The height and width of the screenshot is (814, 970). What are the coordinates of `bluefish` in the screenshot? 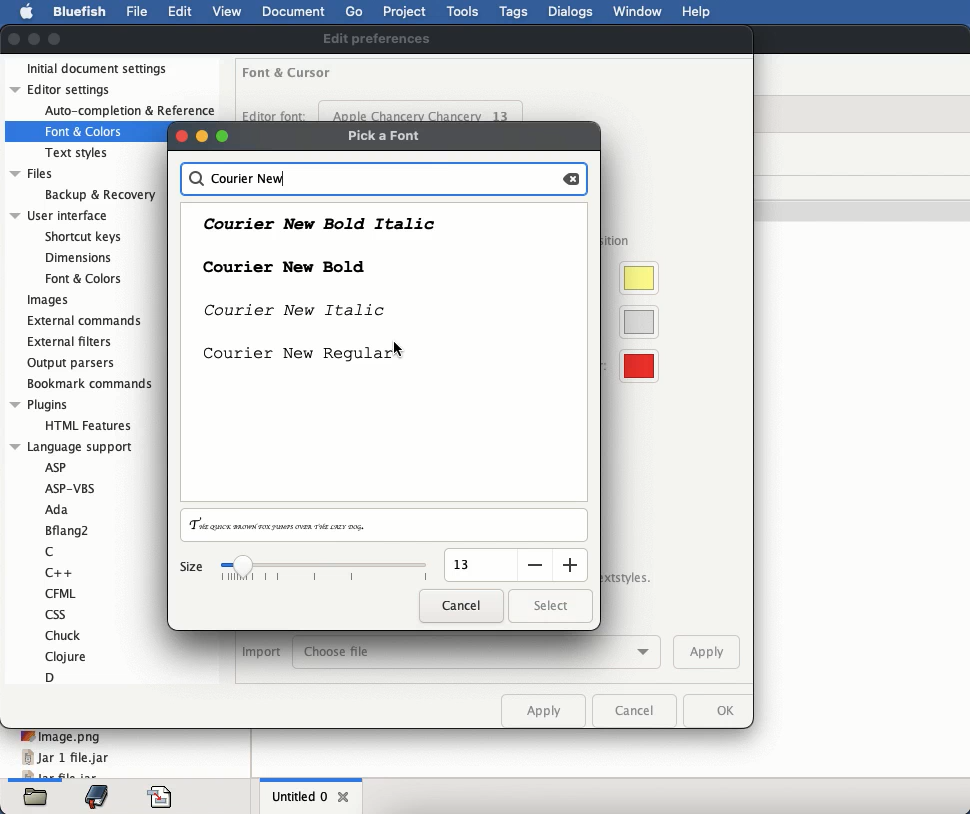 It's located at (81, 14).